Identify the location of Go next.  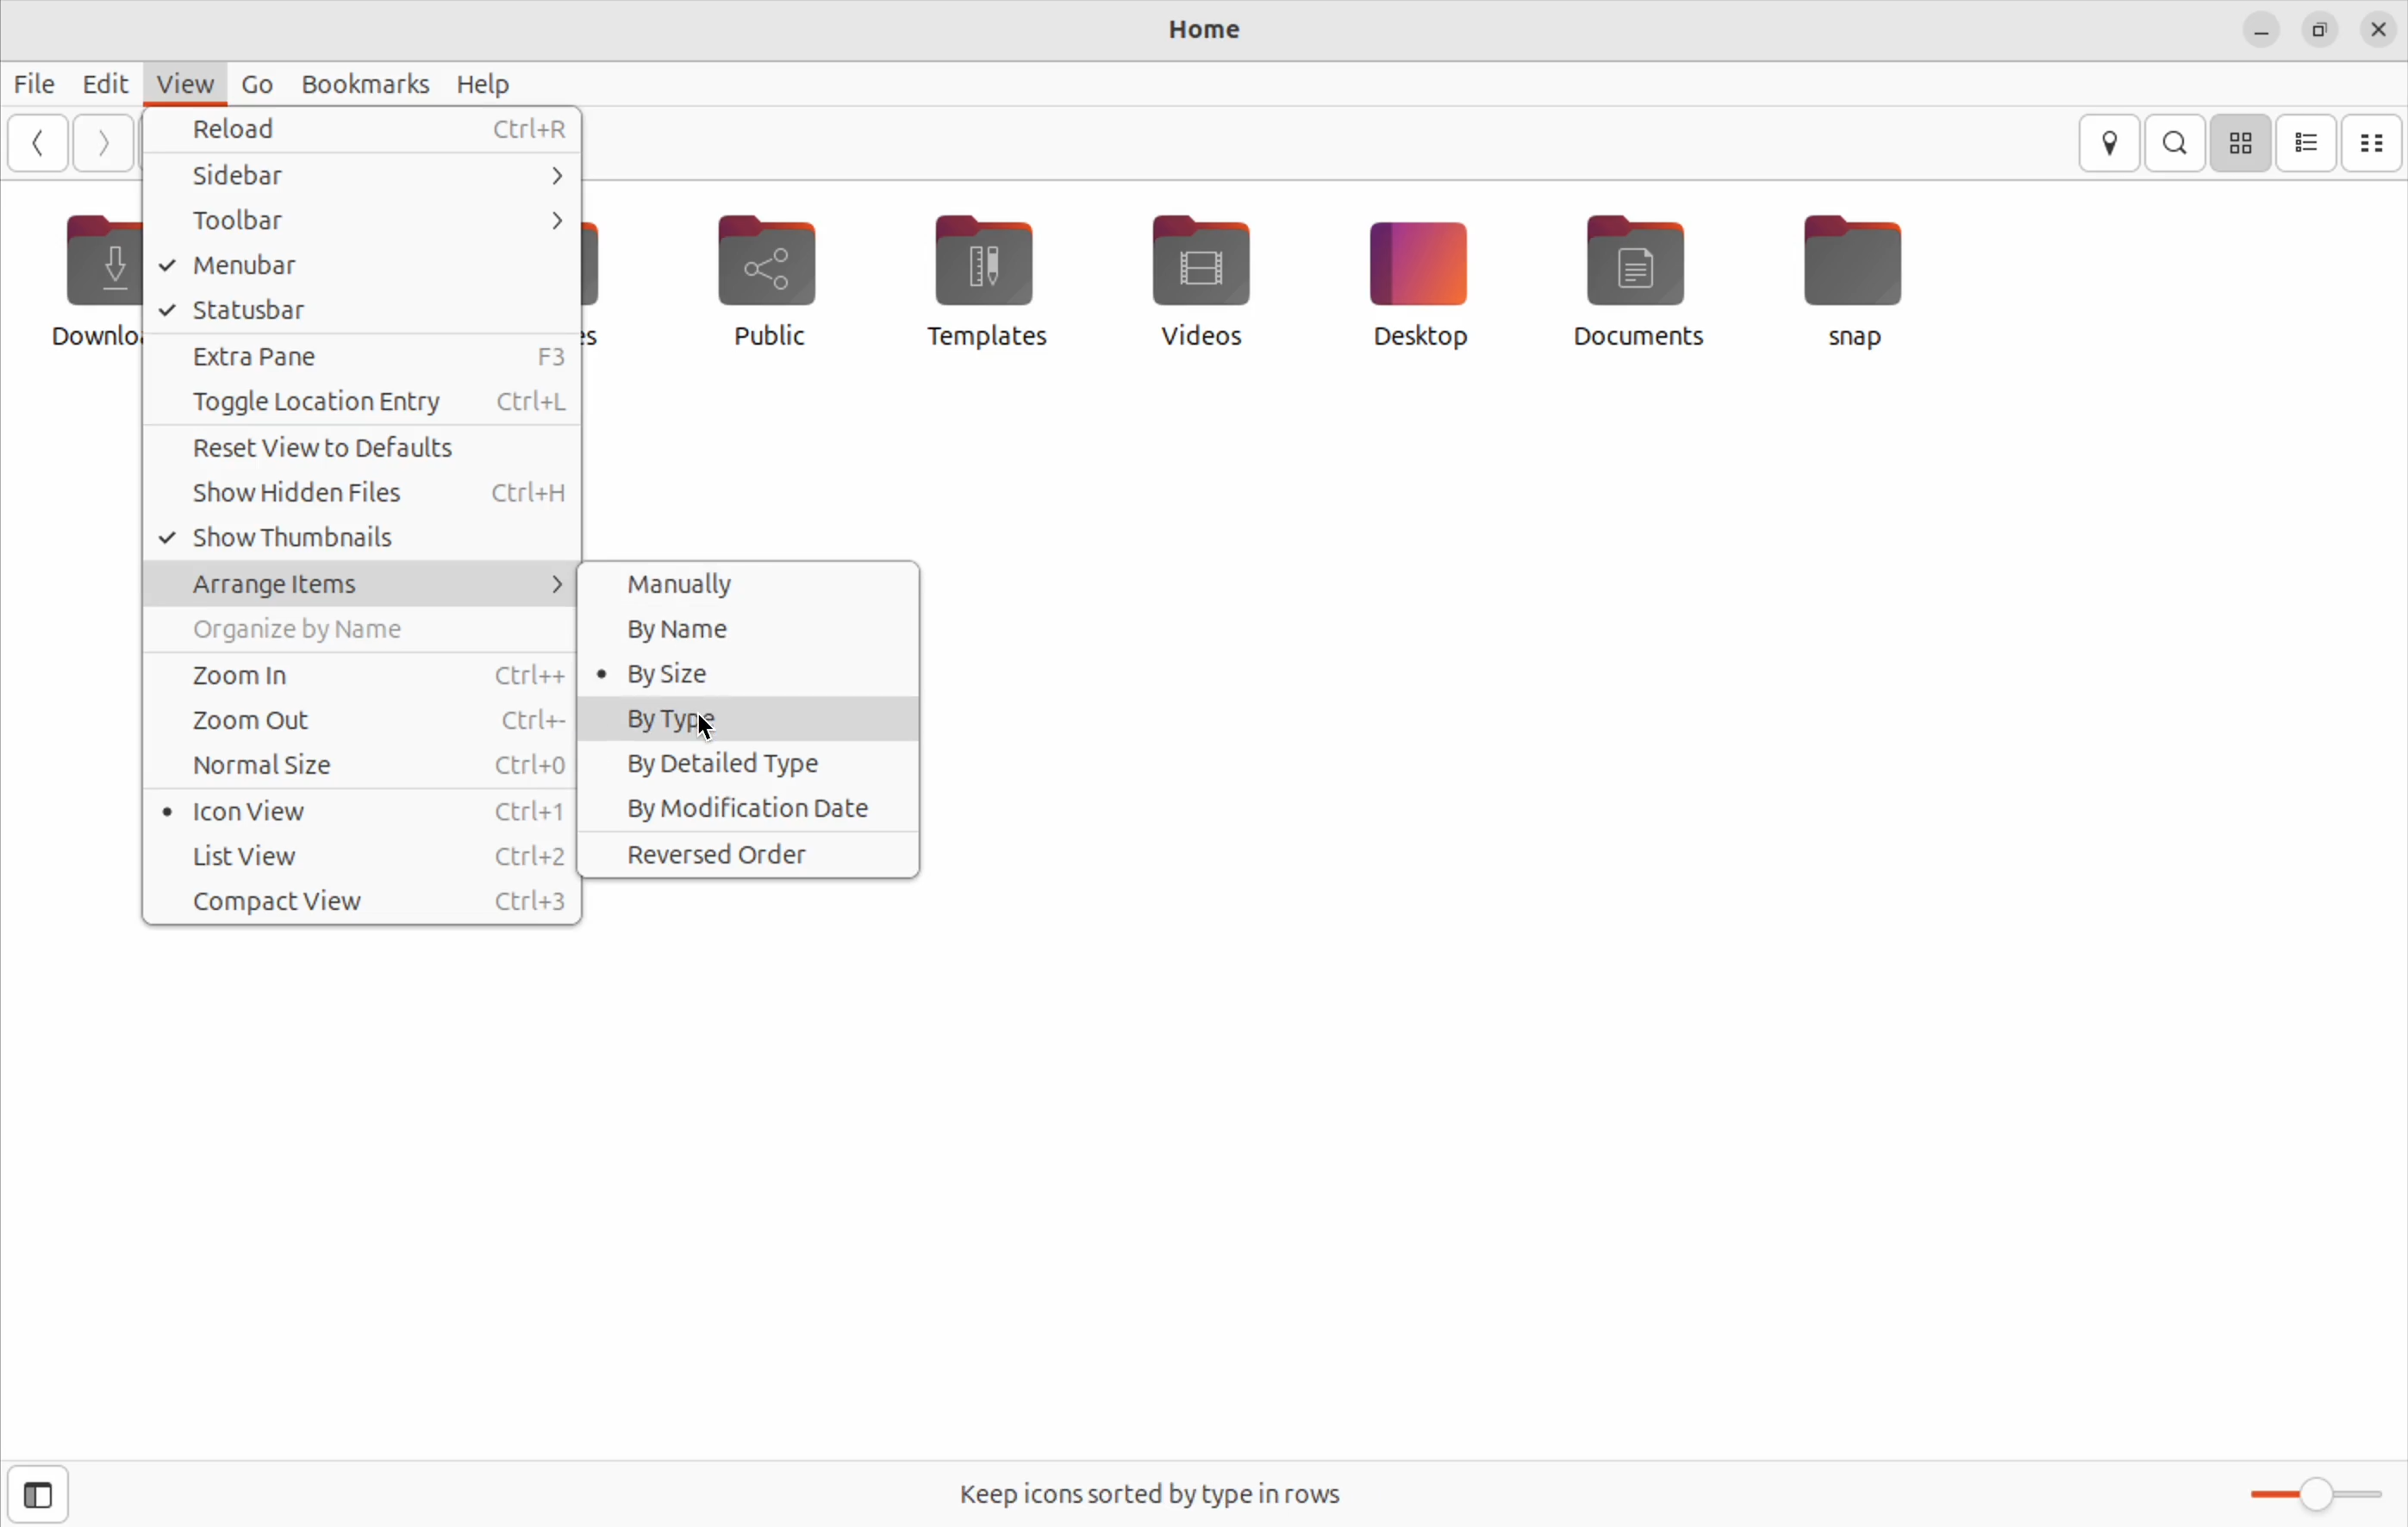
(101, 142).